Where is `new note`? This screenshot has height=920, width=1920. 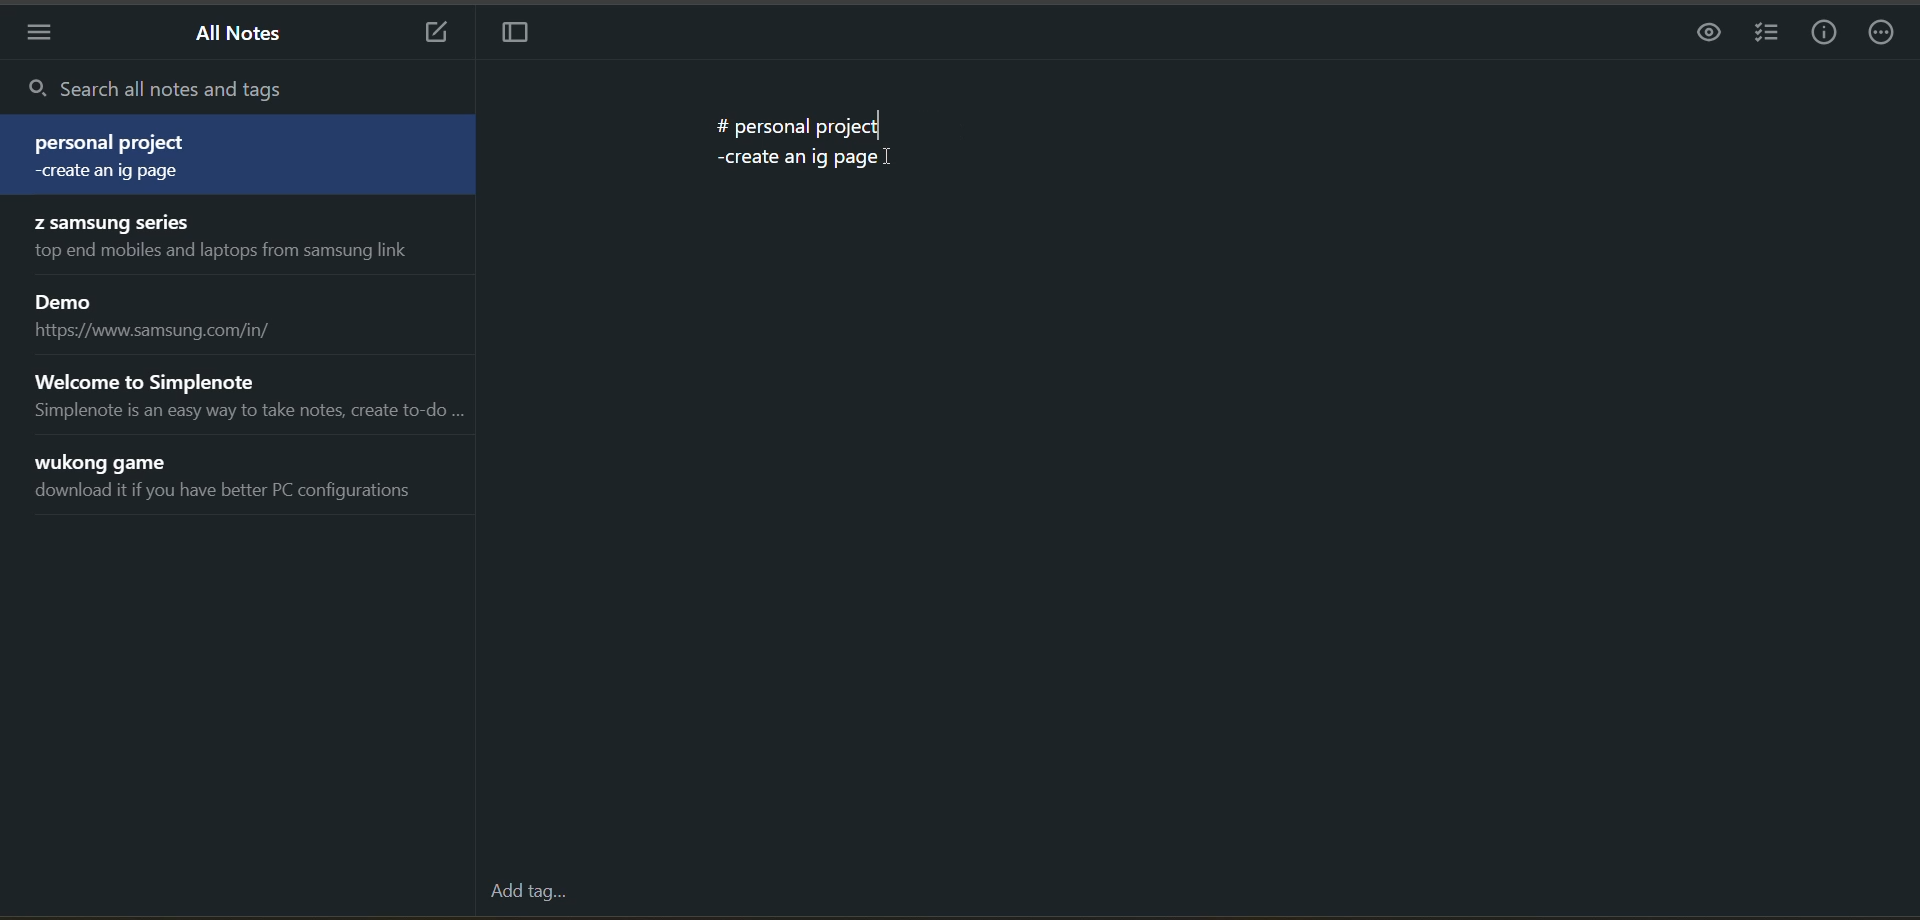 new note is located at coordinates (438, 34).